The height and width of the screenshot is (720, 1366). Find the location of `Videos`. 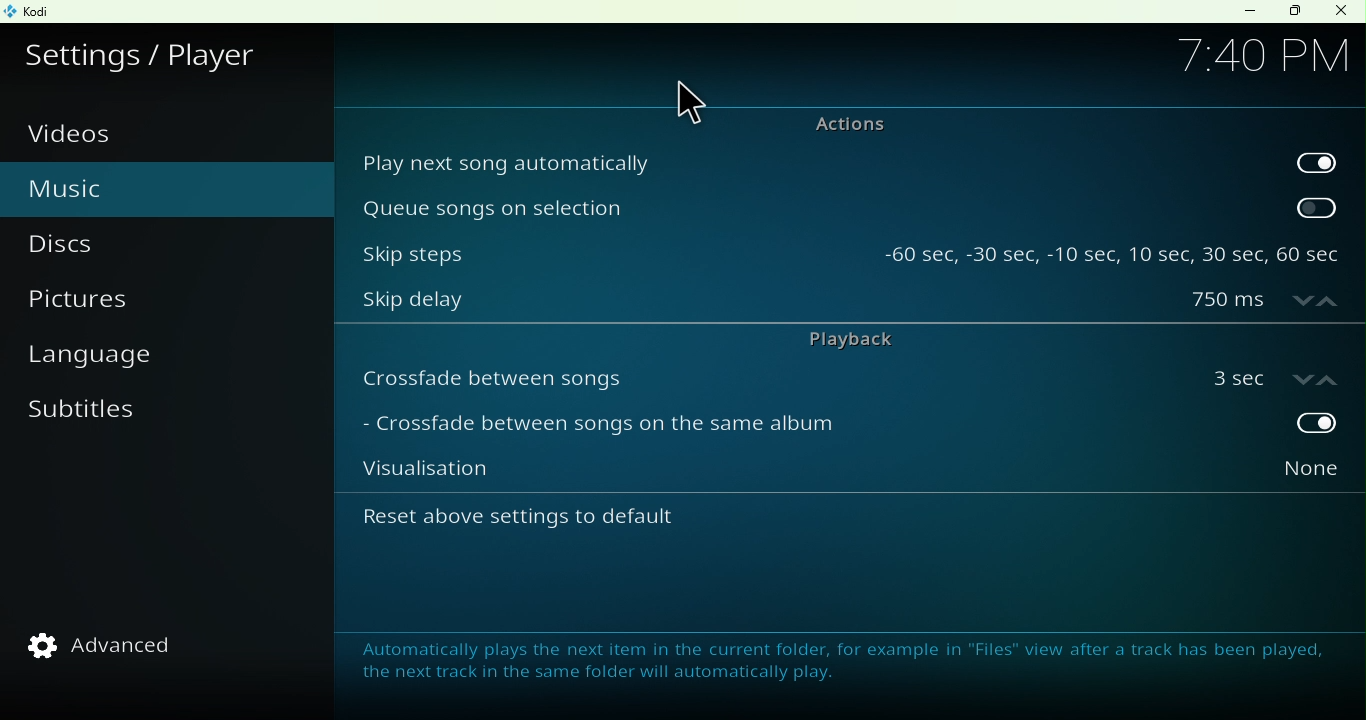

Videos is located at coordinates (83, 134).